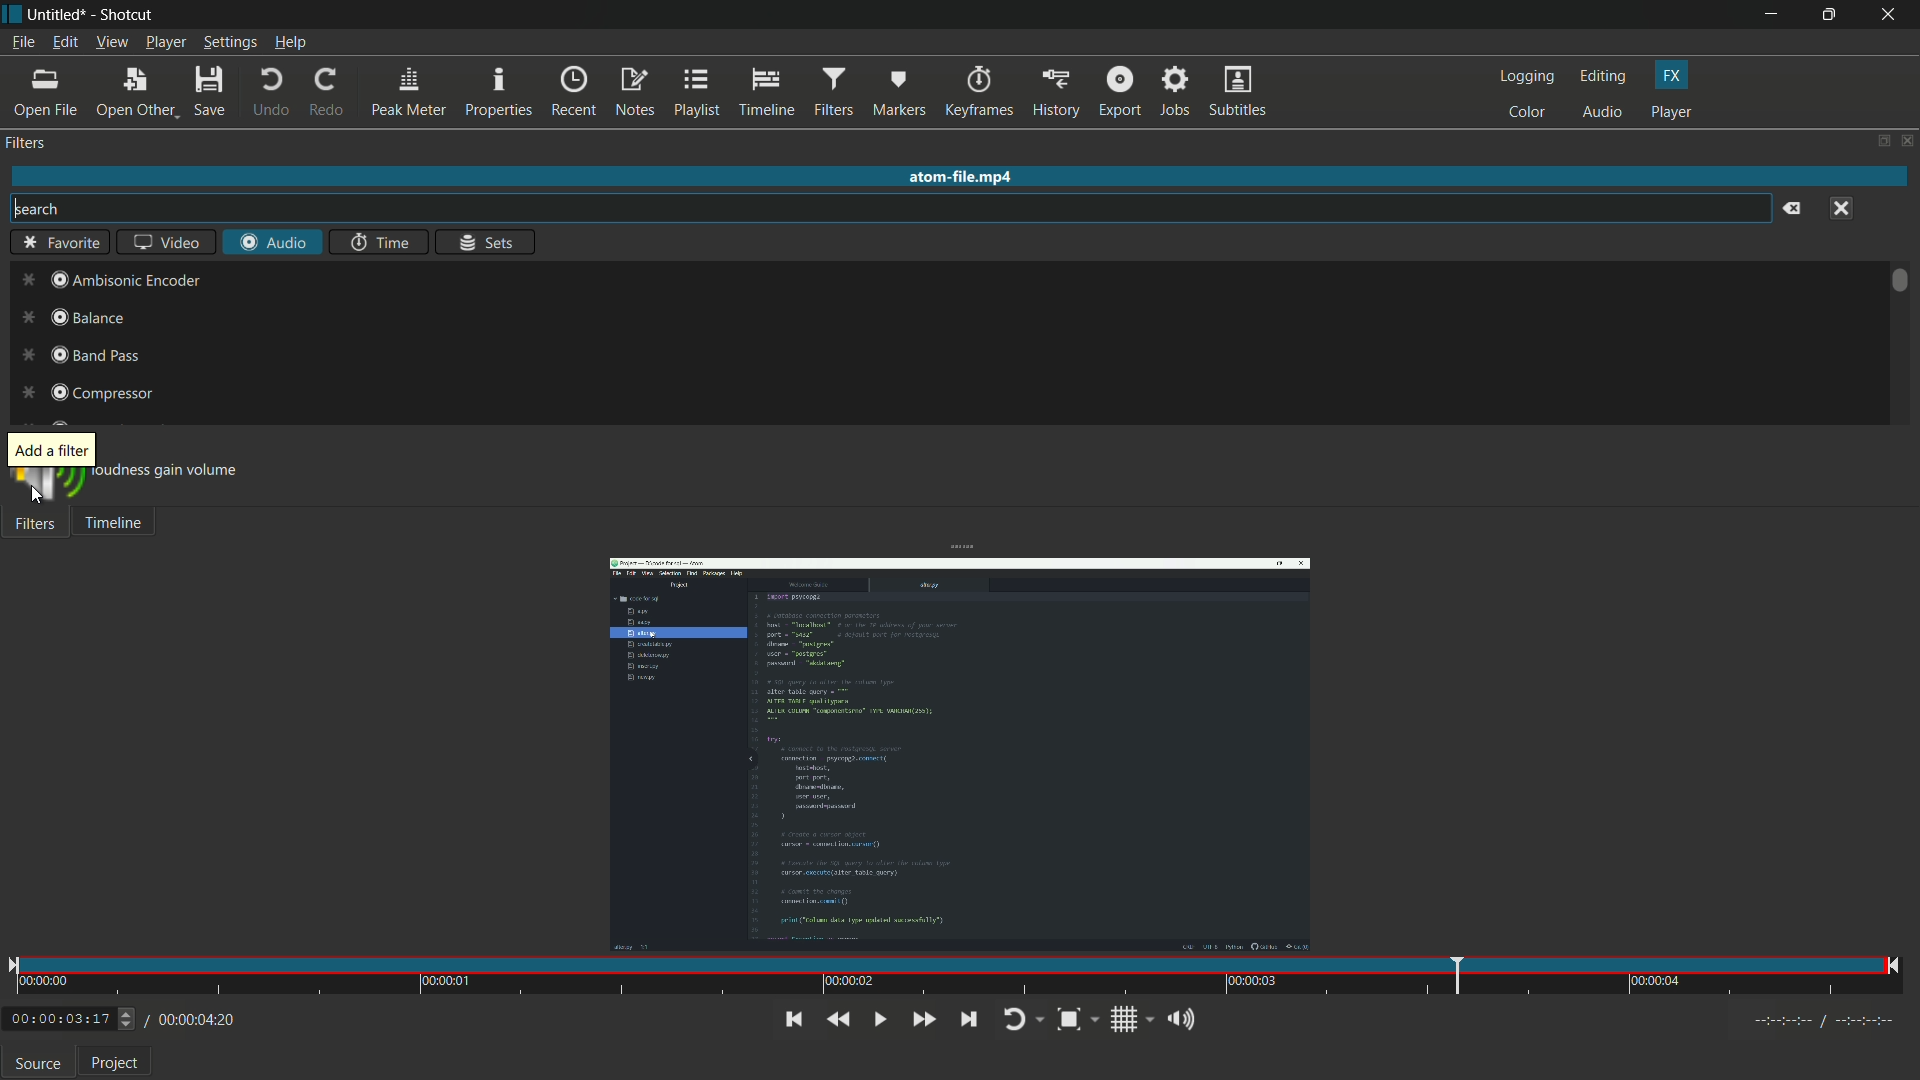 The width and height of the screenshot is (1920, 1080). What do you see at coordinates (1671, 76) in the screenshot?
I see `fx` at bounding box center [1671, 76].